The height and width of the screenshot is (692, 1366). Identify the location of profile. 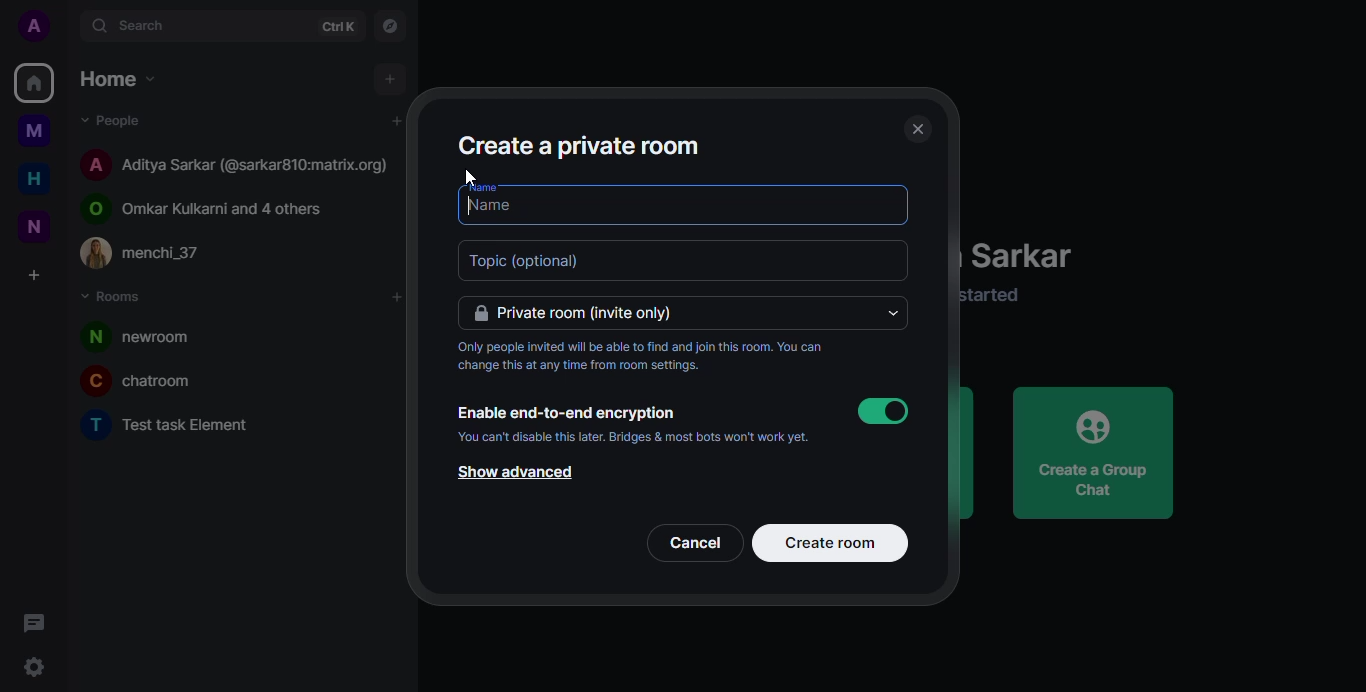
(31, 24).